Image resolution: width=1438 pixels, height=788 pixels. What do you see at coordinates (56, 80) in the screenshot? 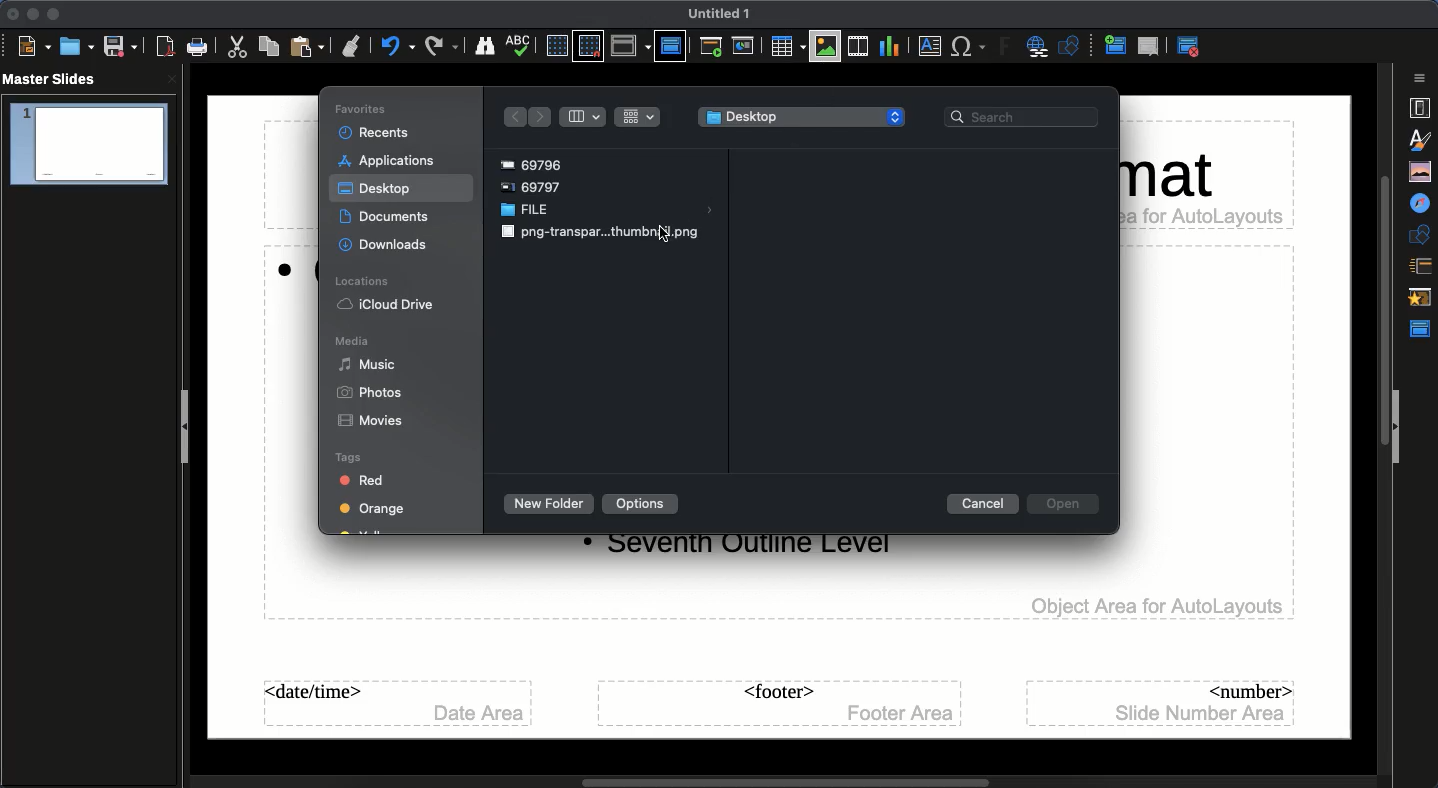
I see `Master slides` at bounding box center [56, 80].